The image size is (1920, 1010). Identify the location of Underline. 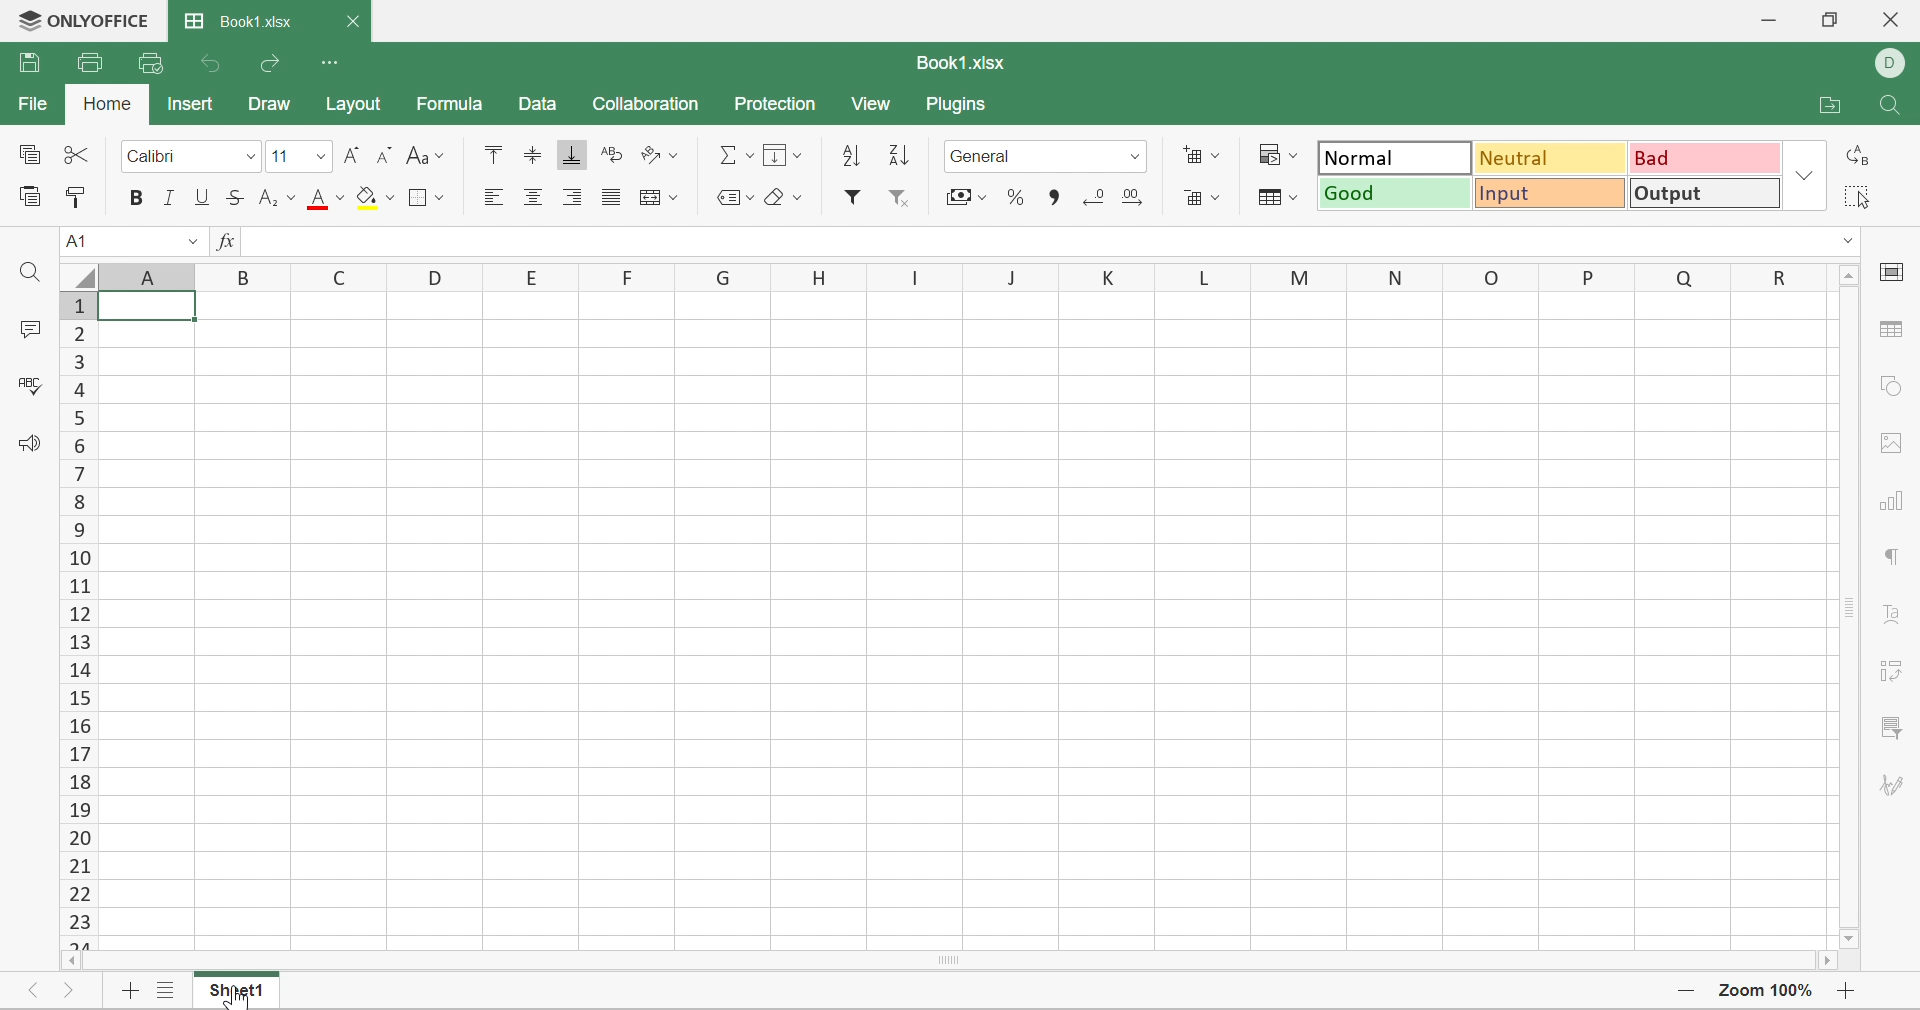
(200, 201).